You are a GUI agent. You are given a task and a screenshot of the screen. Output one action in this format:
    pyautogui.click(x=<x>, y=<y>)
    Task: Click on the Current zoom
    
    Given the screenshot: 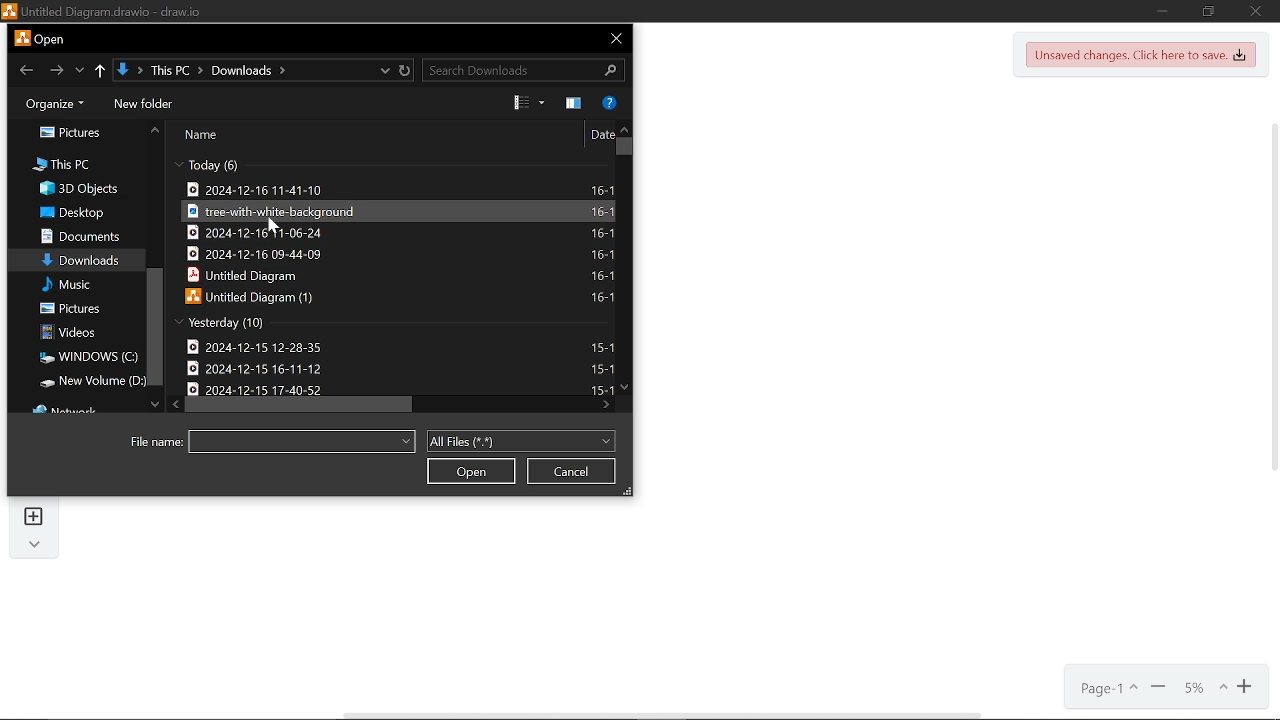 What is the action you would take?
    pyautogui.click(x=1204, y=689)
    